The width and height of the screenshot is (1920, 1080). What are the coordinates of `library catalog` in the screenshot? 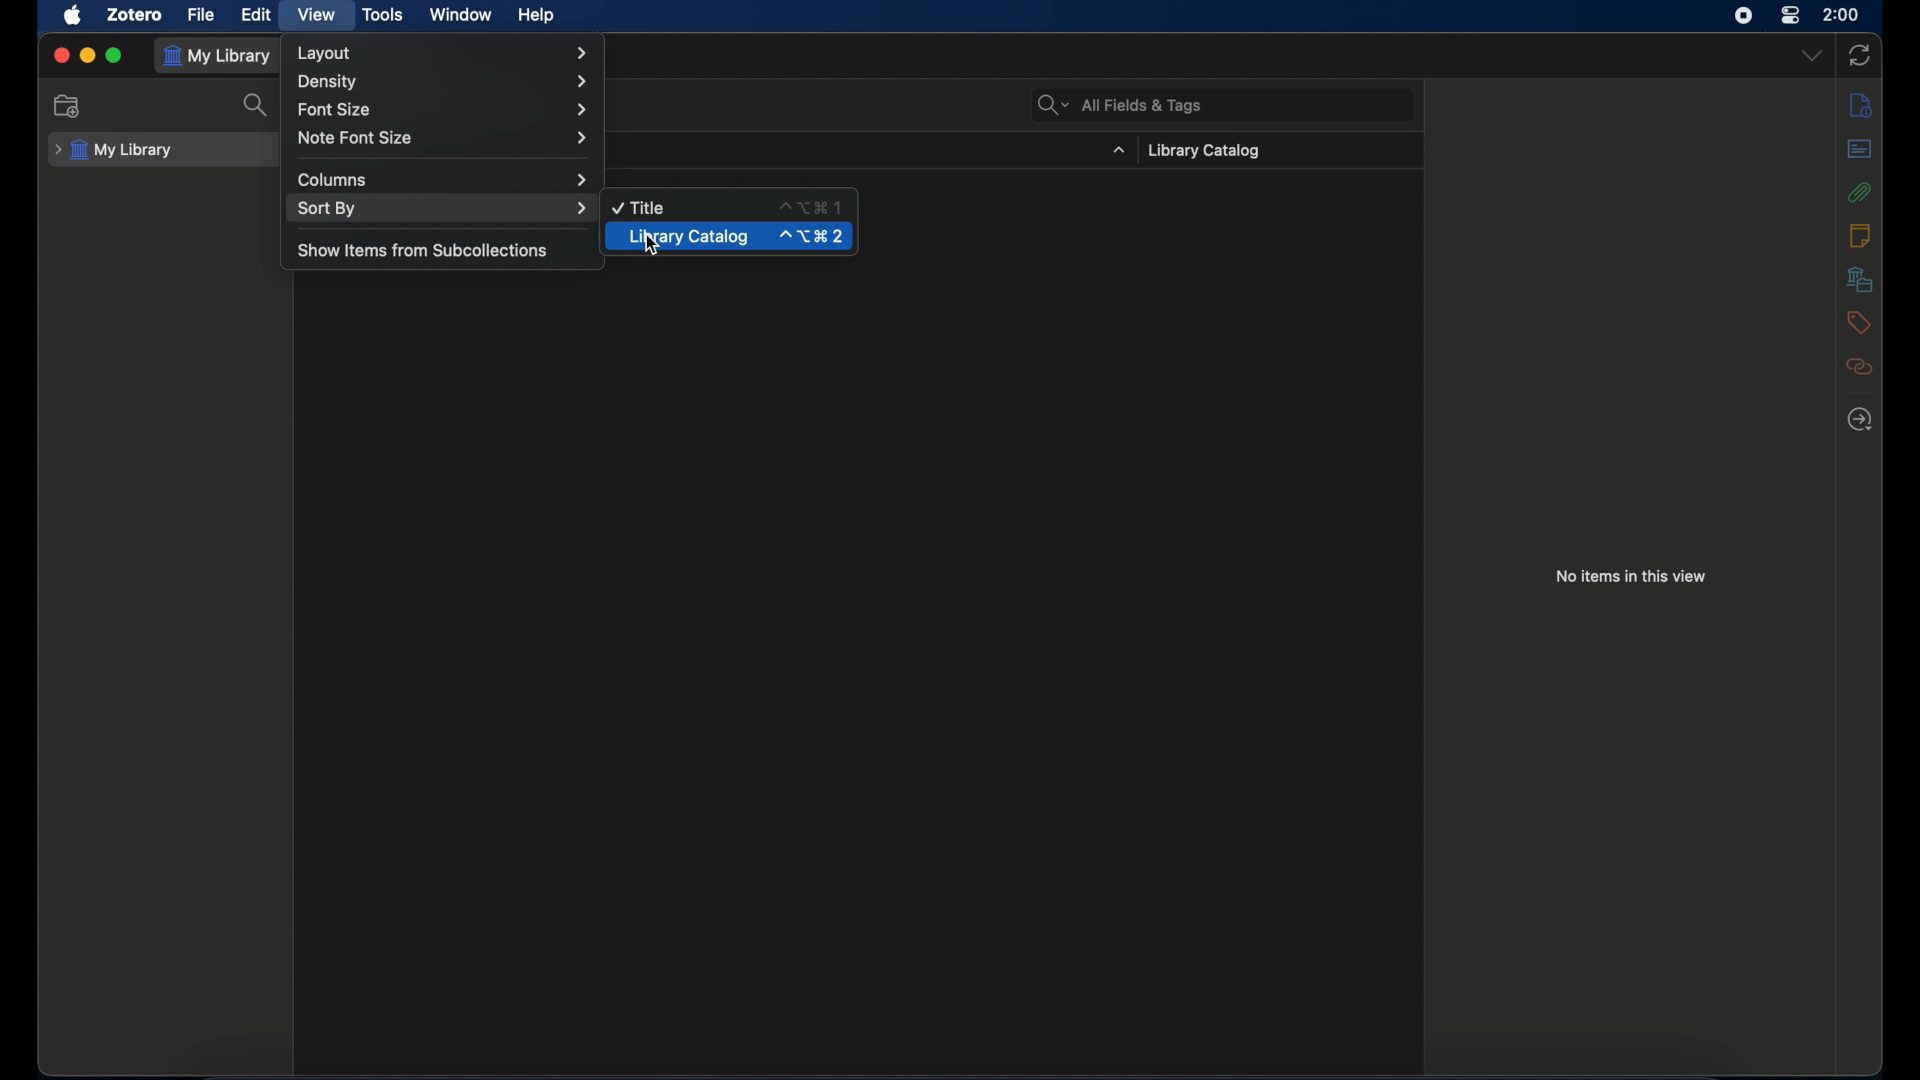 It's located at (688, 236).